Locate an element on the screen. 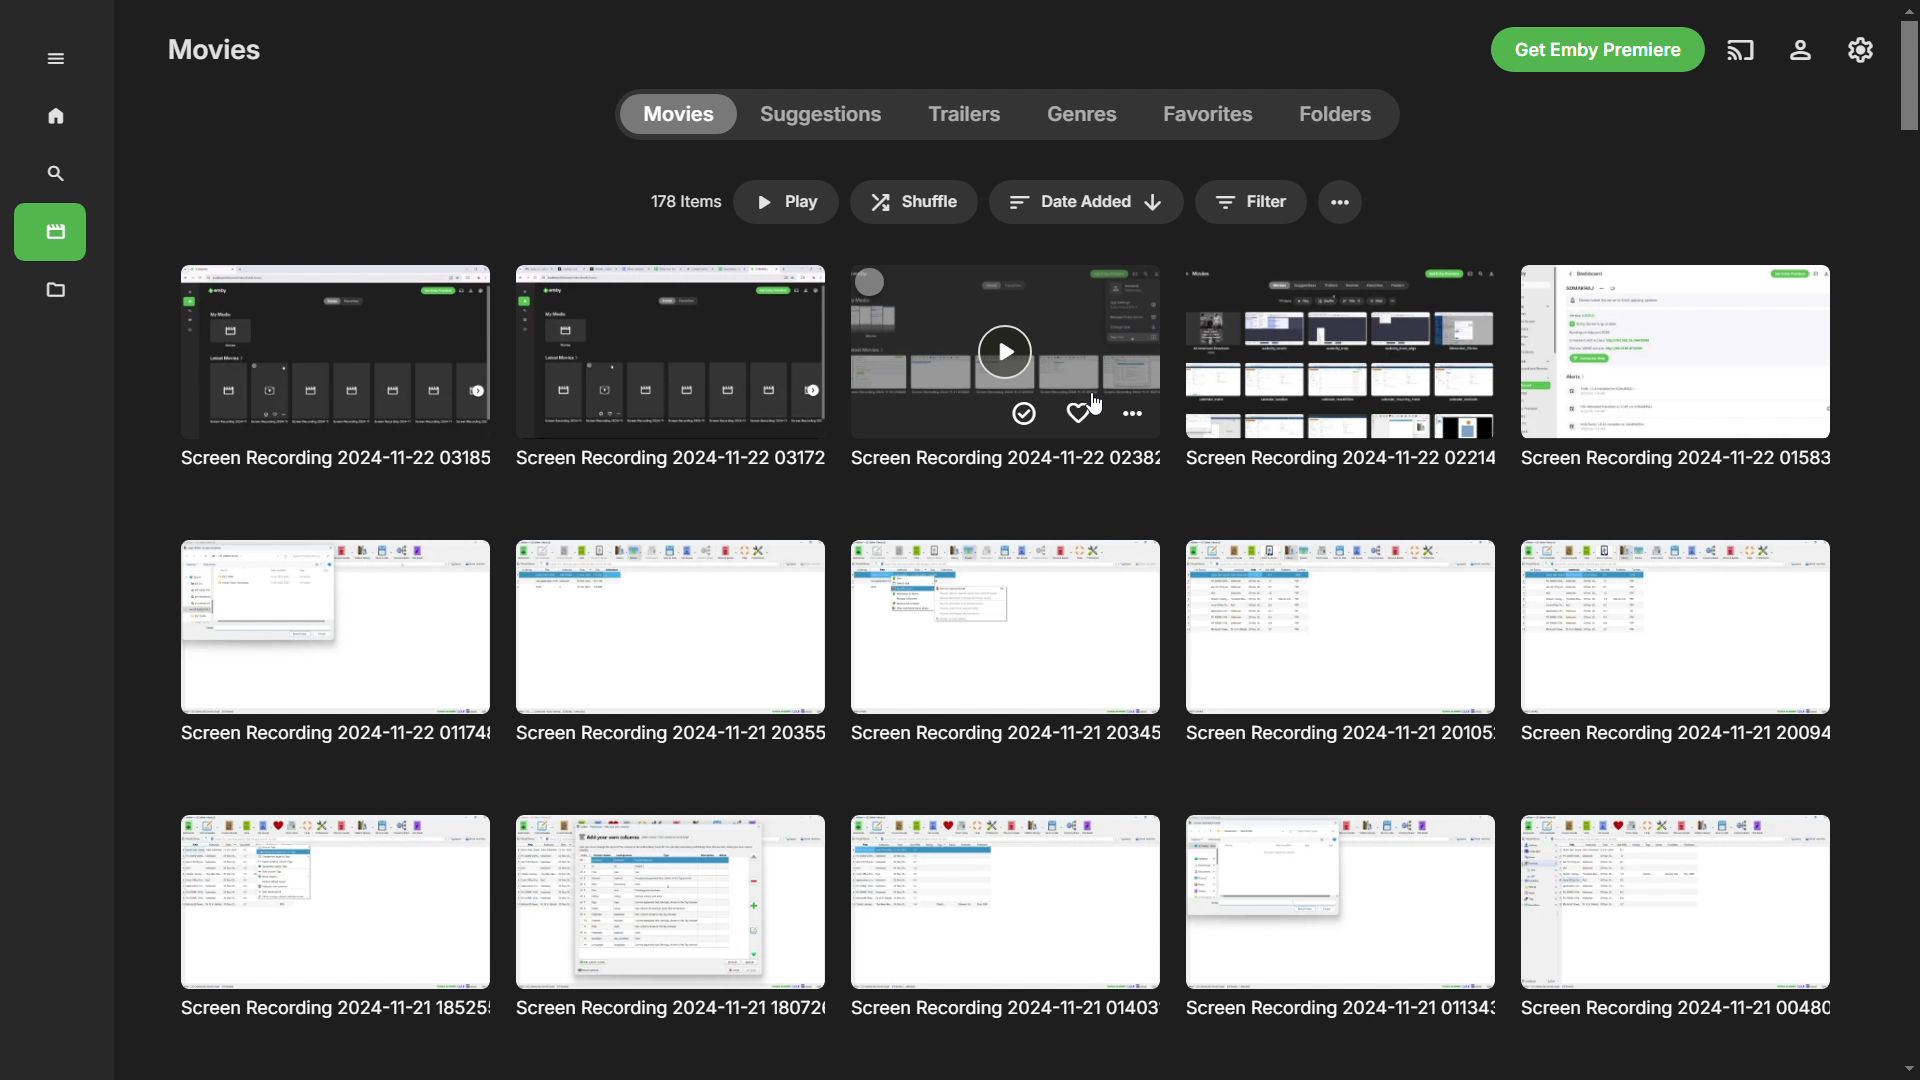 The height and width of the screenshot is (1080, 1920). get emby premiere is located at coordinates (1598, 49).